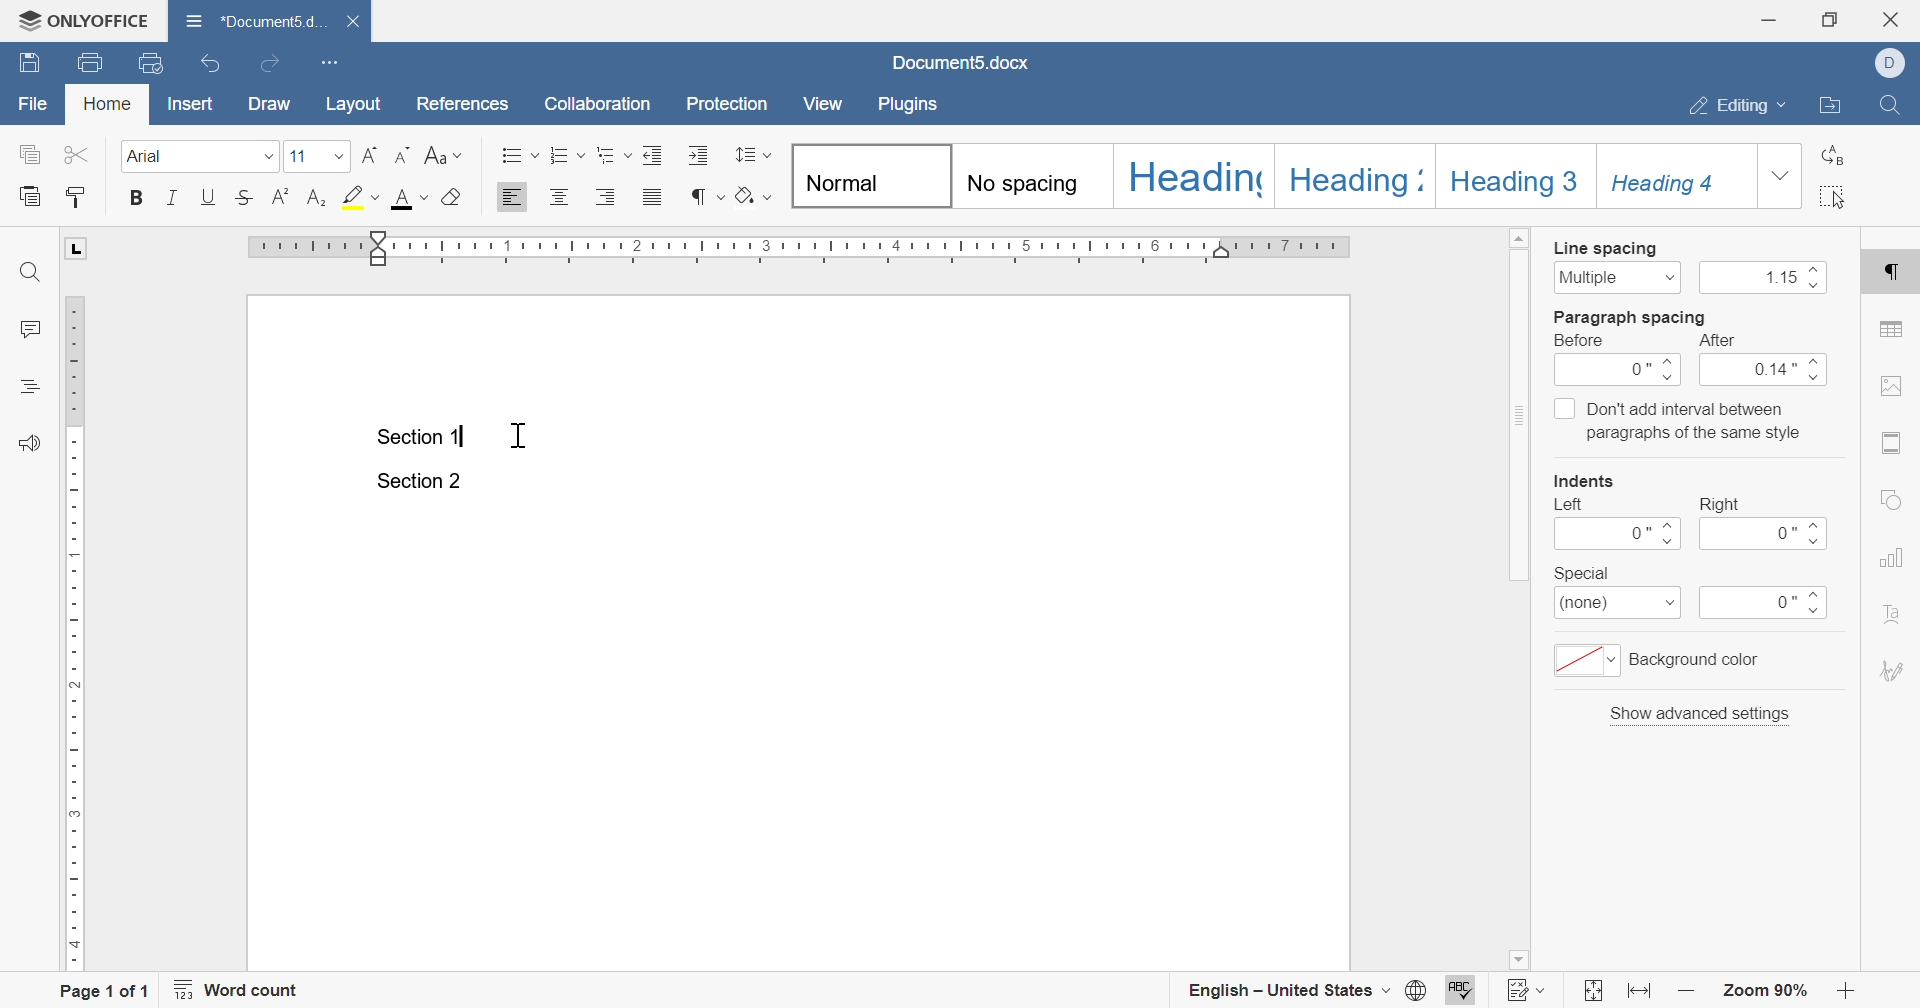  What do you see at coordinates (463, 104) in the screenshot?
I see `references` at bounding box center [463, 104].